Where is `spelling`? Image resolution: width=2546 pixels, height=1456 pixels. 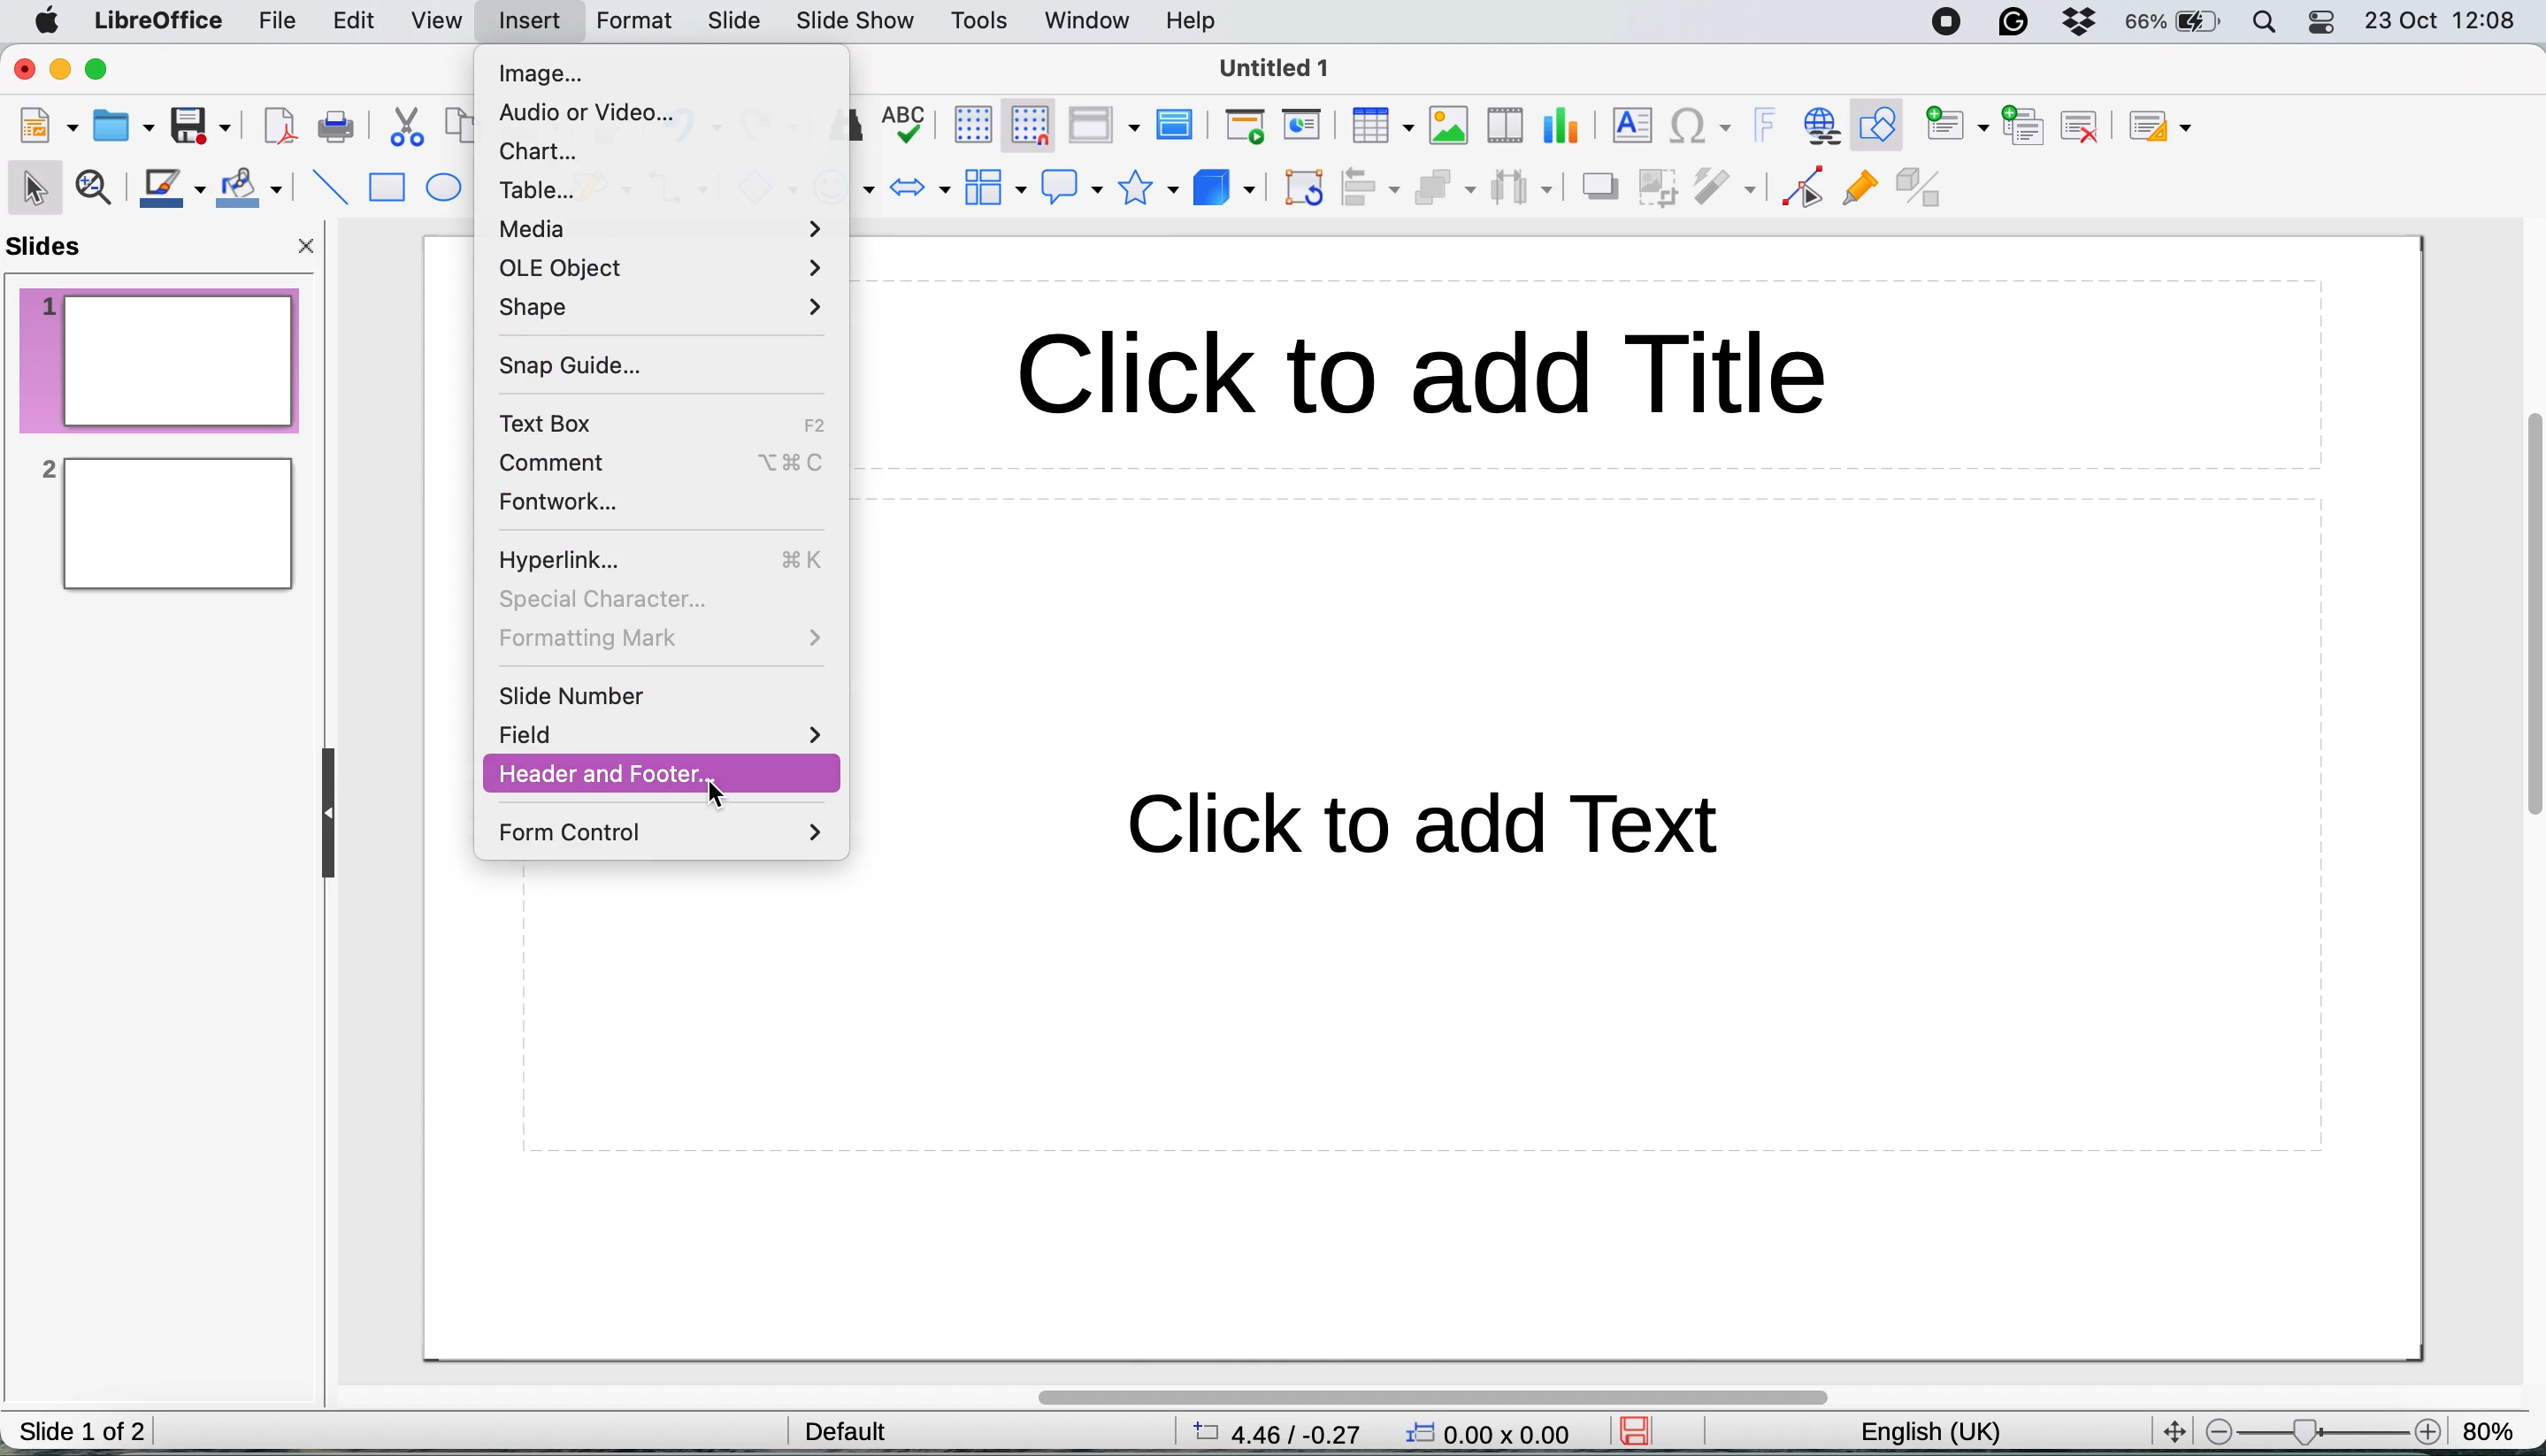 spelling is located at coordinates (908, 120).